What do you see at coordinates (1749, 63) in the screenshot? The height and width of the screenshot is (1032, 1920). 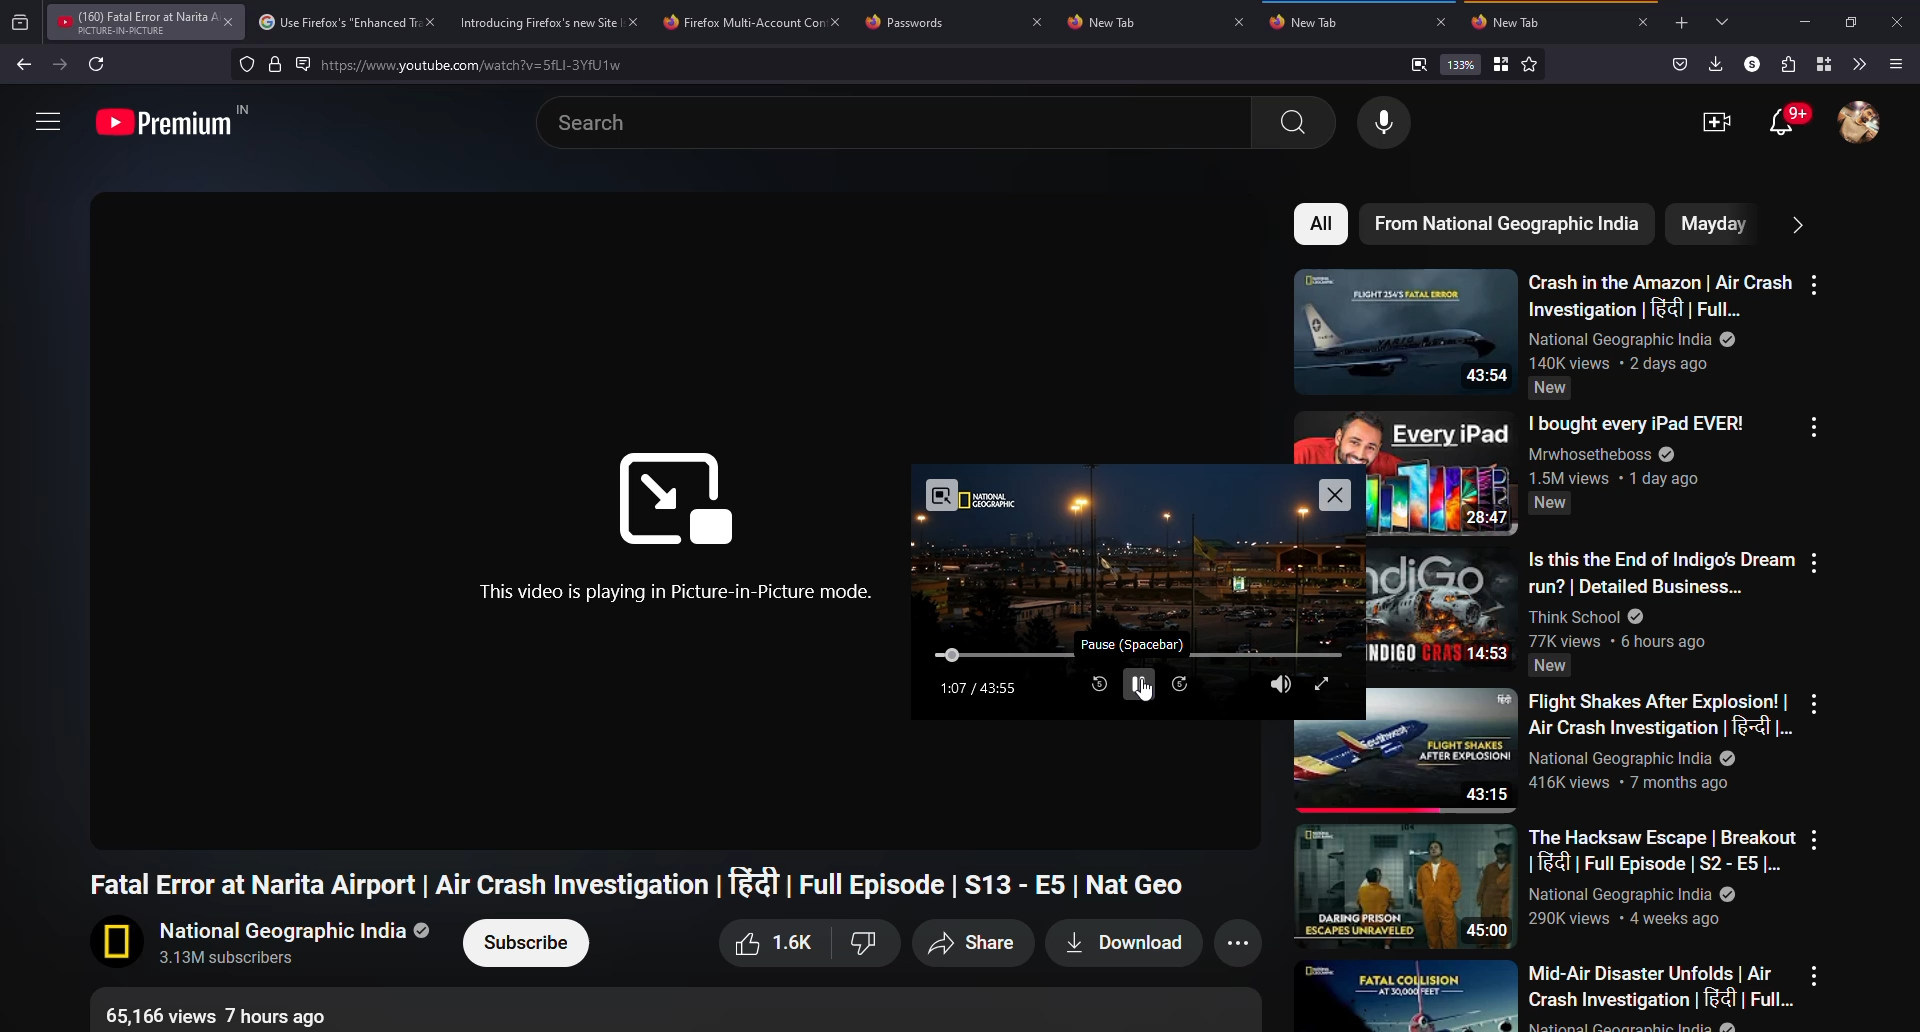 I see `profile` at bounding box center [1749, 63].